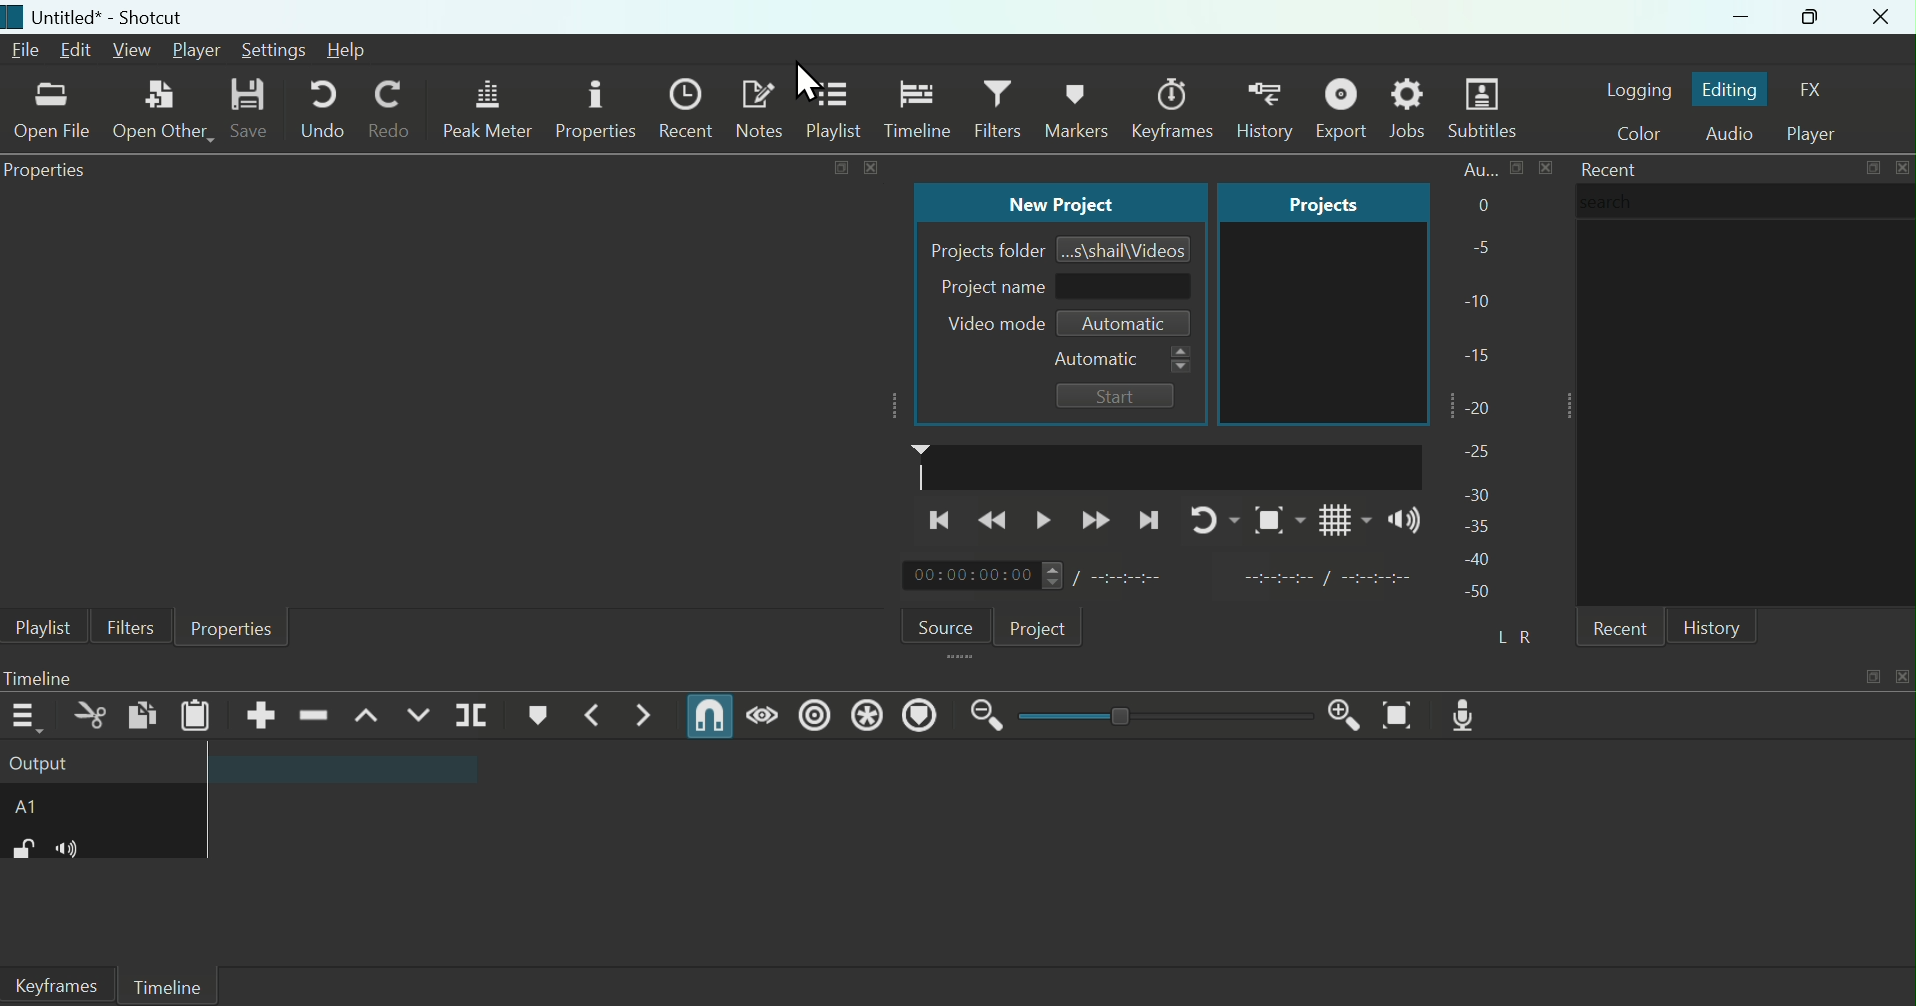  What do you see at coordinates (79, 51) in the screenshot?
I see `Edit` at bounding box center [79, 51].